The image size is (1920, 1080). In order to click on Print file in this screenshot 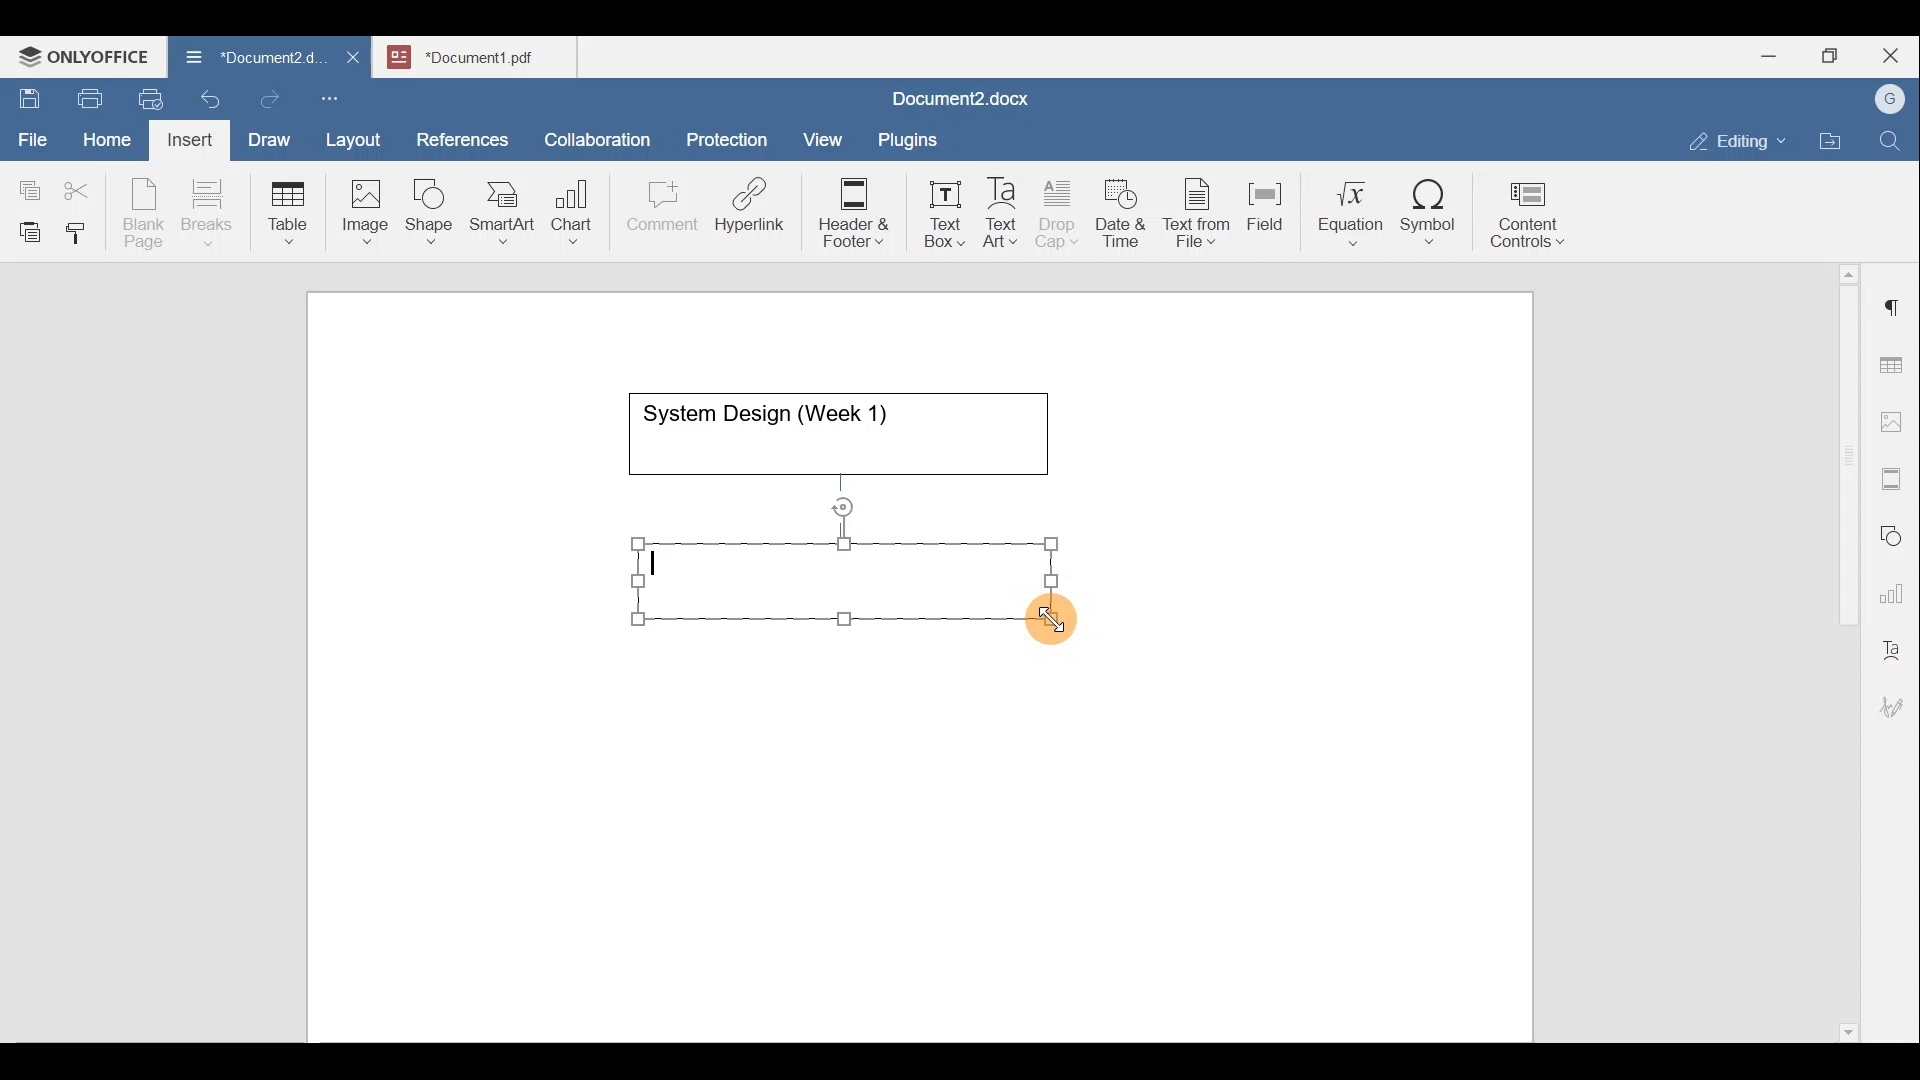, I will do `click(86, 95)`.